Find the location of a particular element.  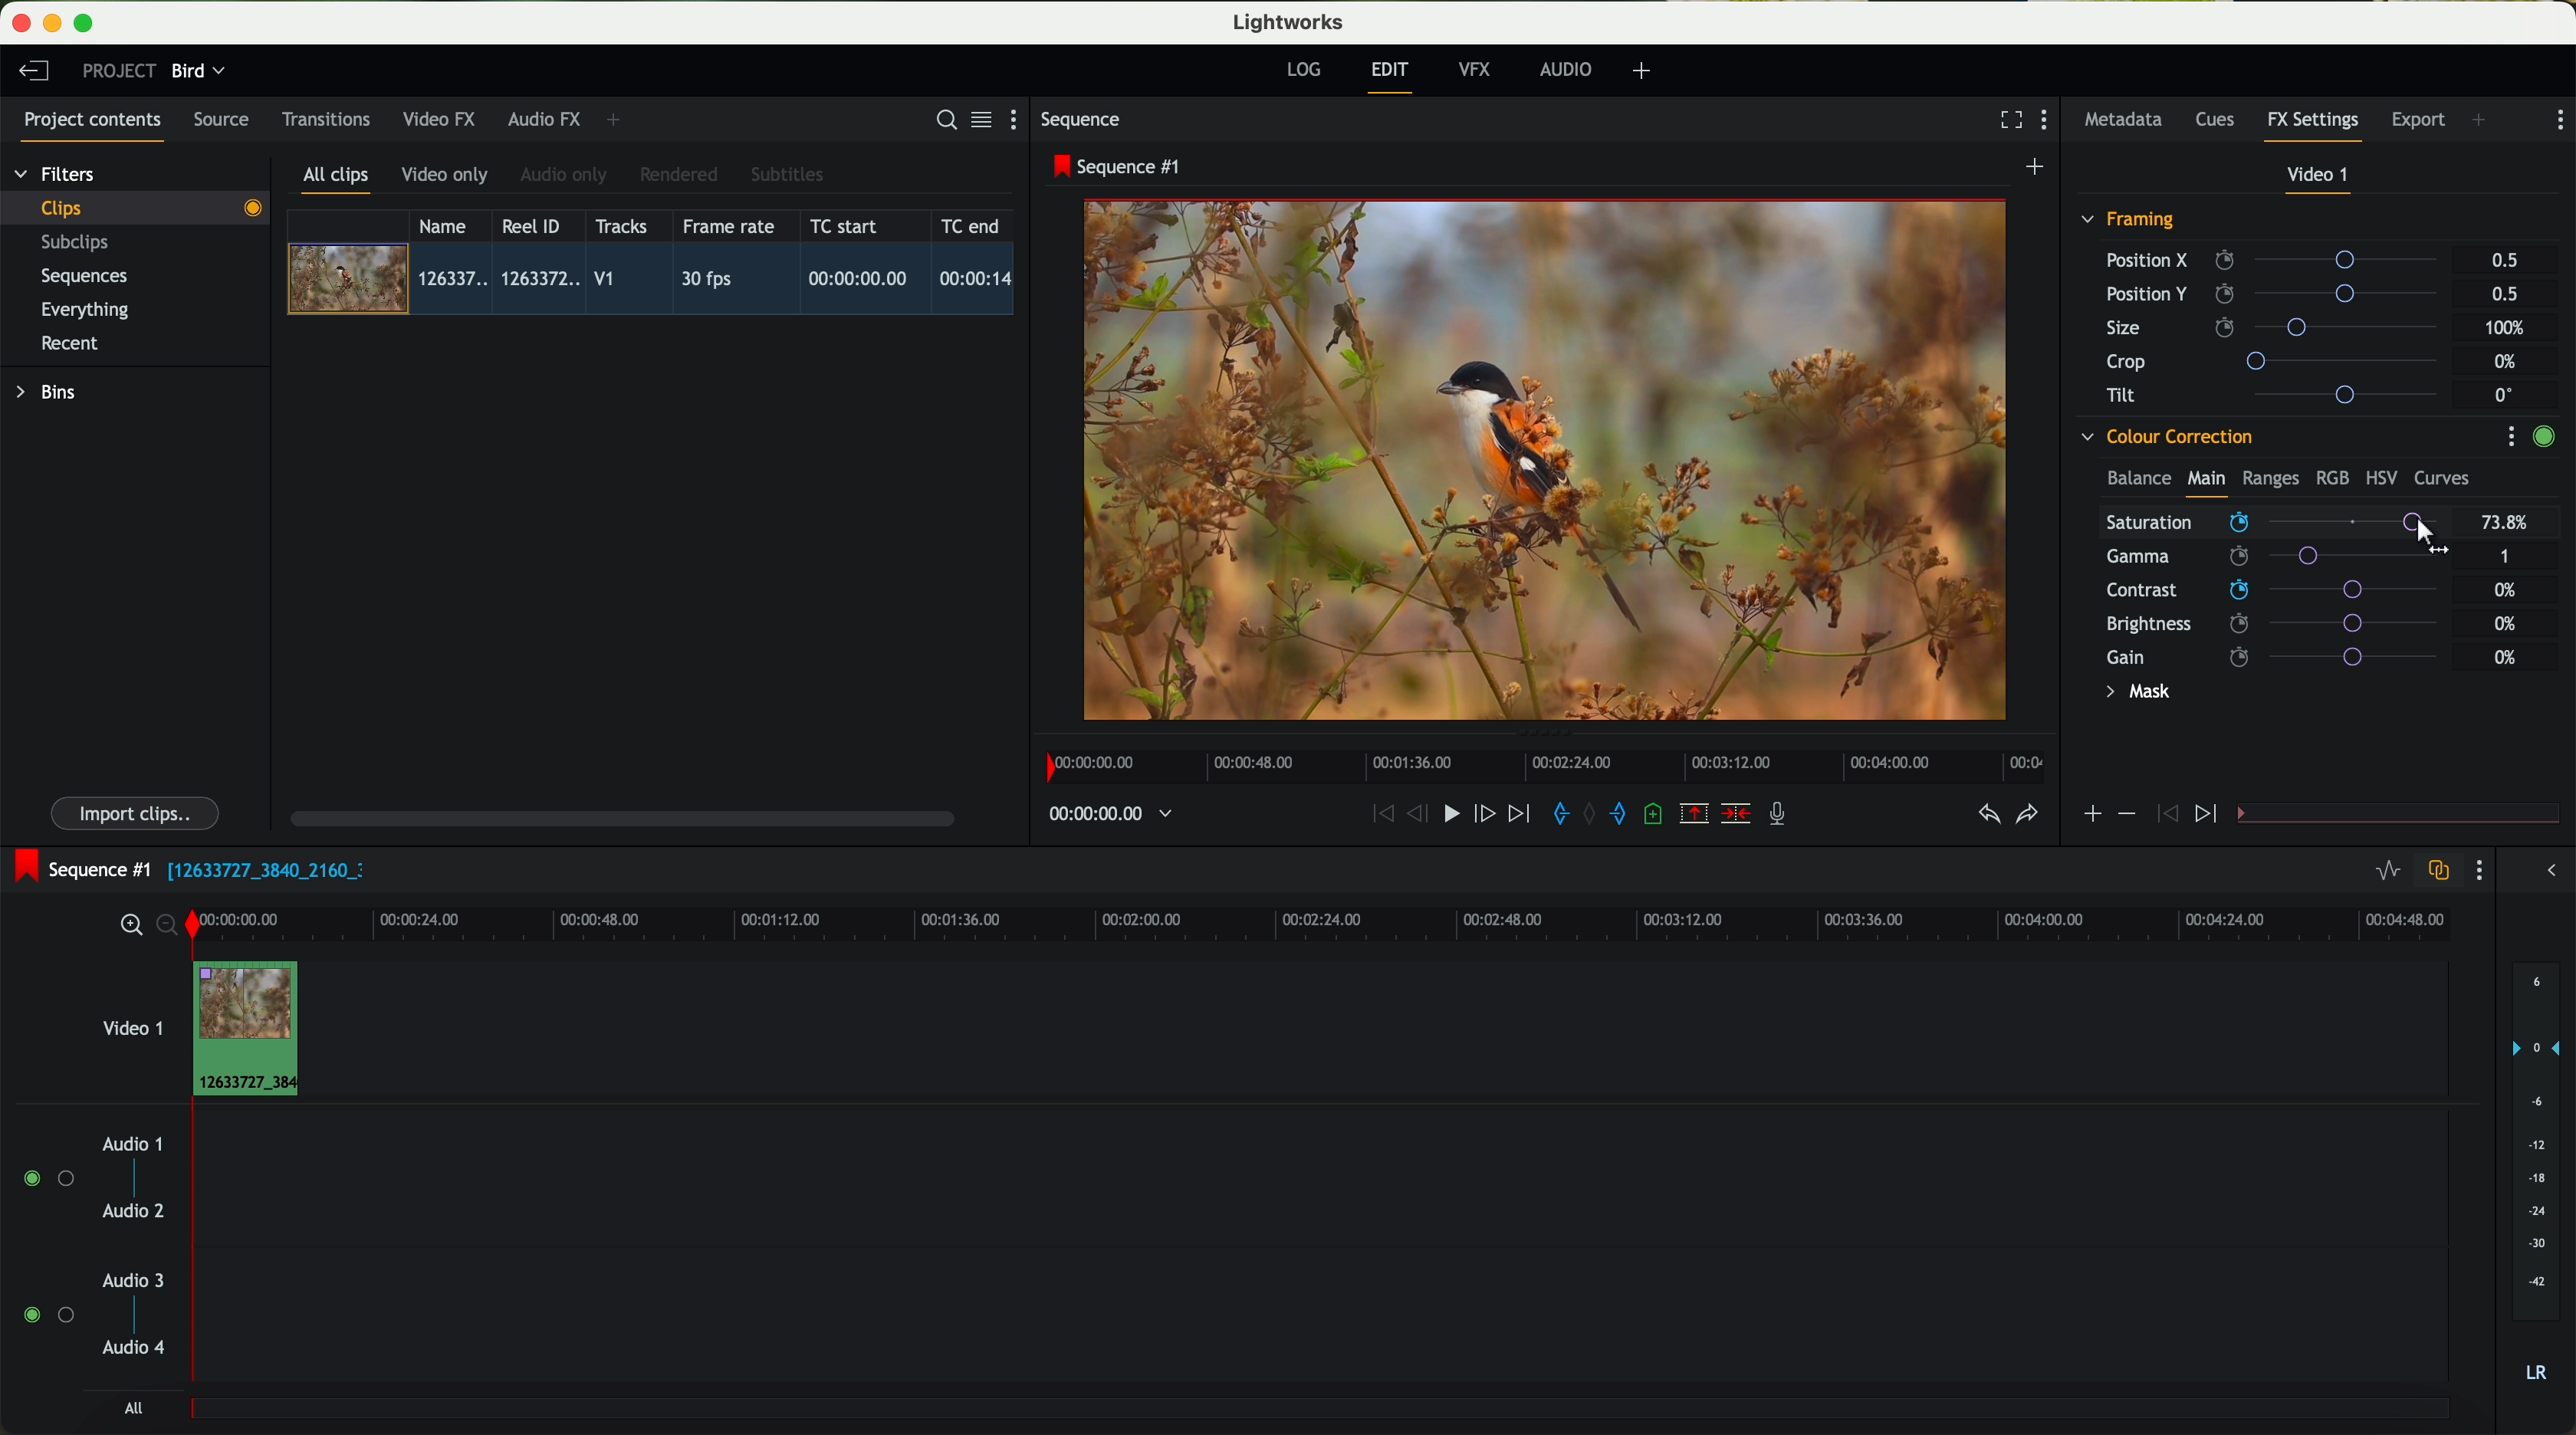

metadata is located at coordinates (2128, 121).